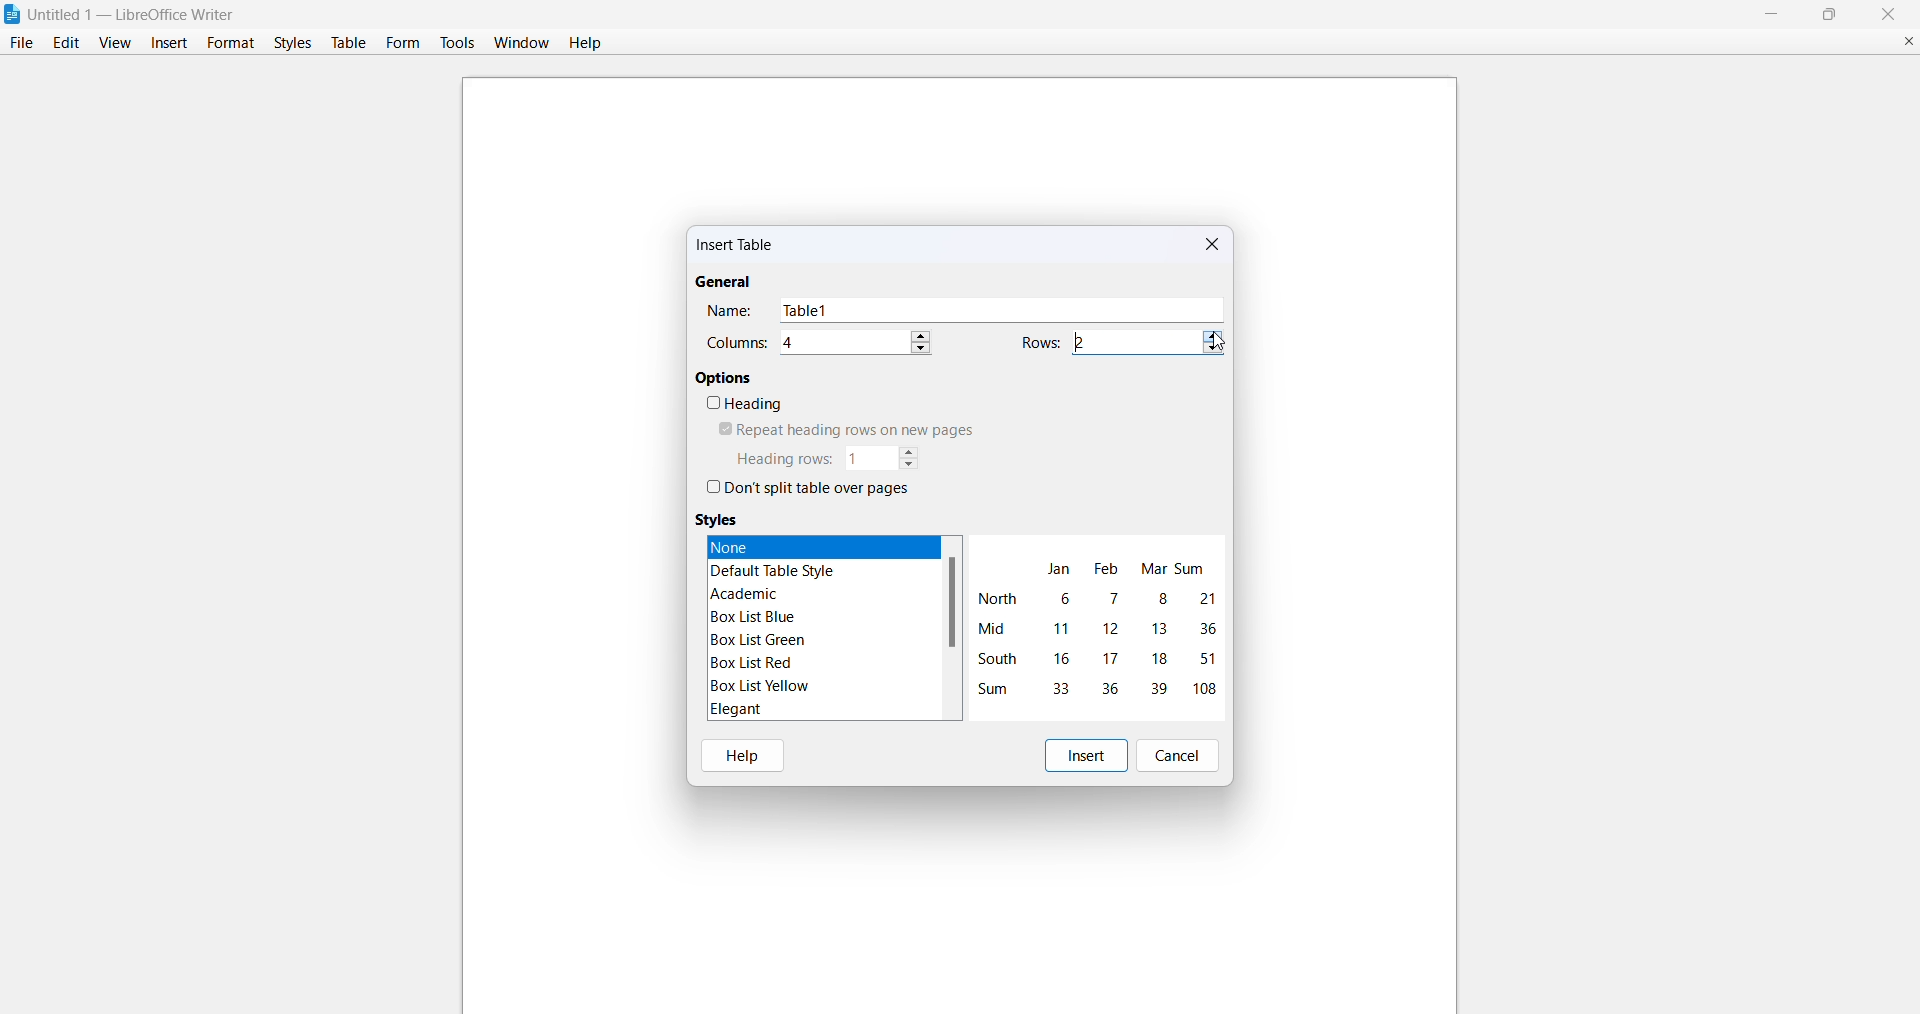  Describe the element at coordinates (757, 687) in the screenshot. I see `box list yellow` at that location.